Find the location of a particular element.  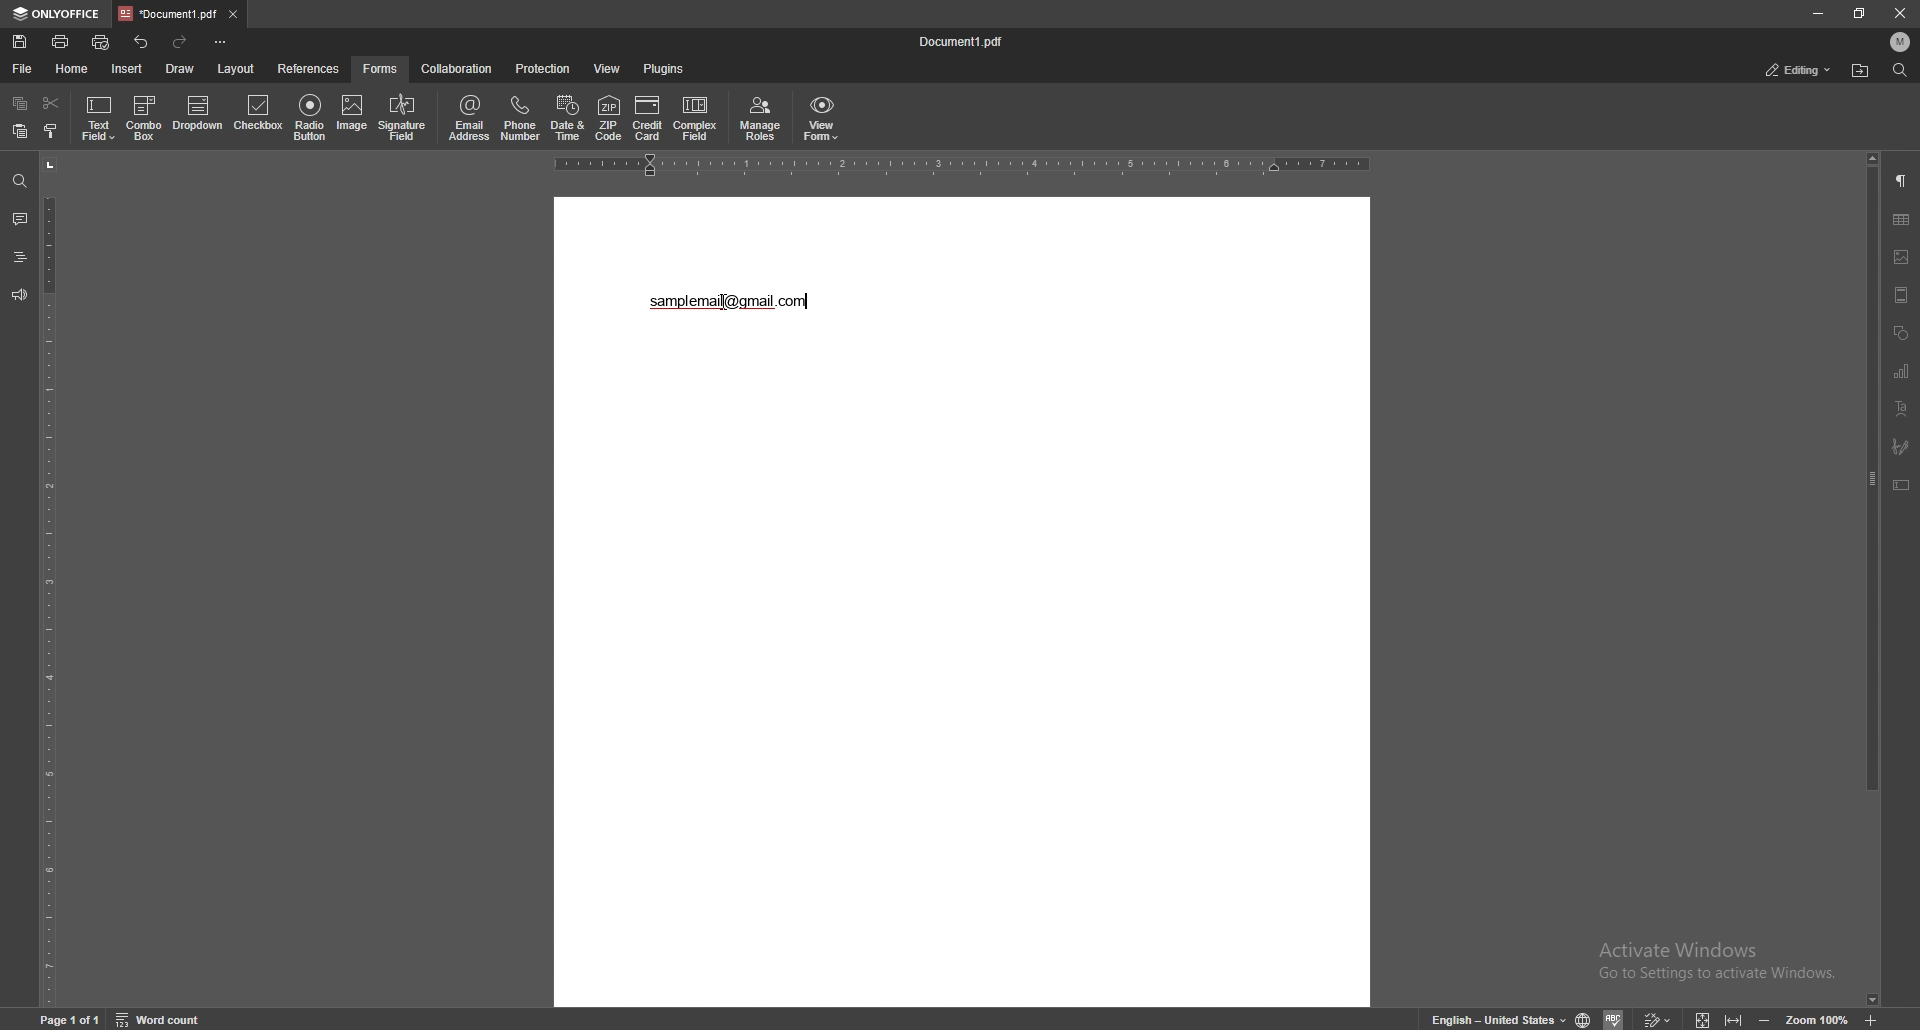

text is located at coordinates (735, 302).